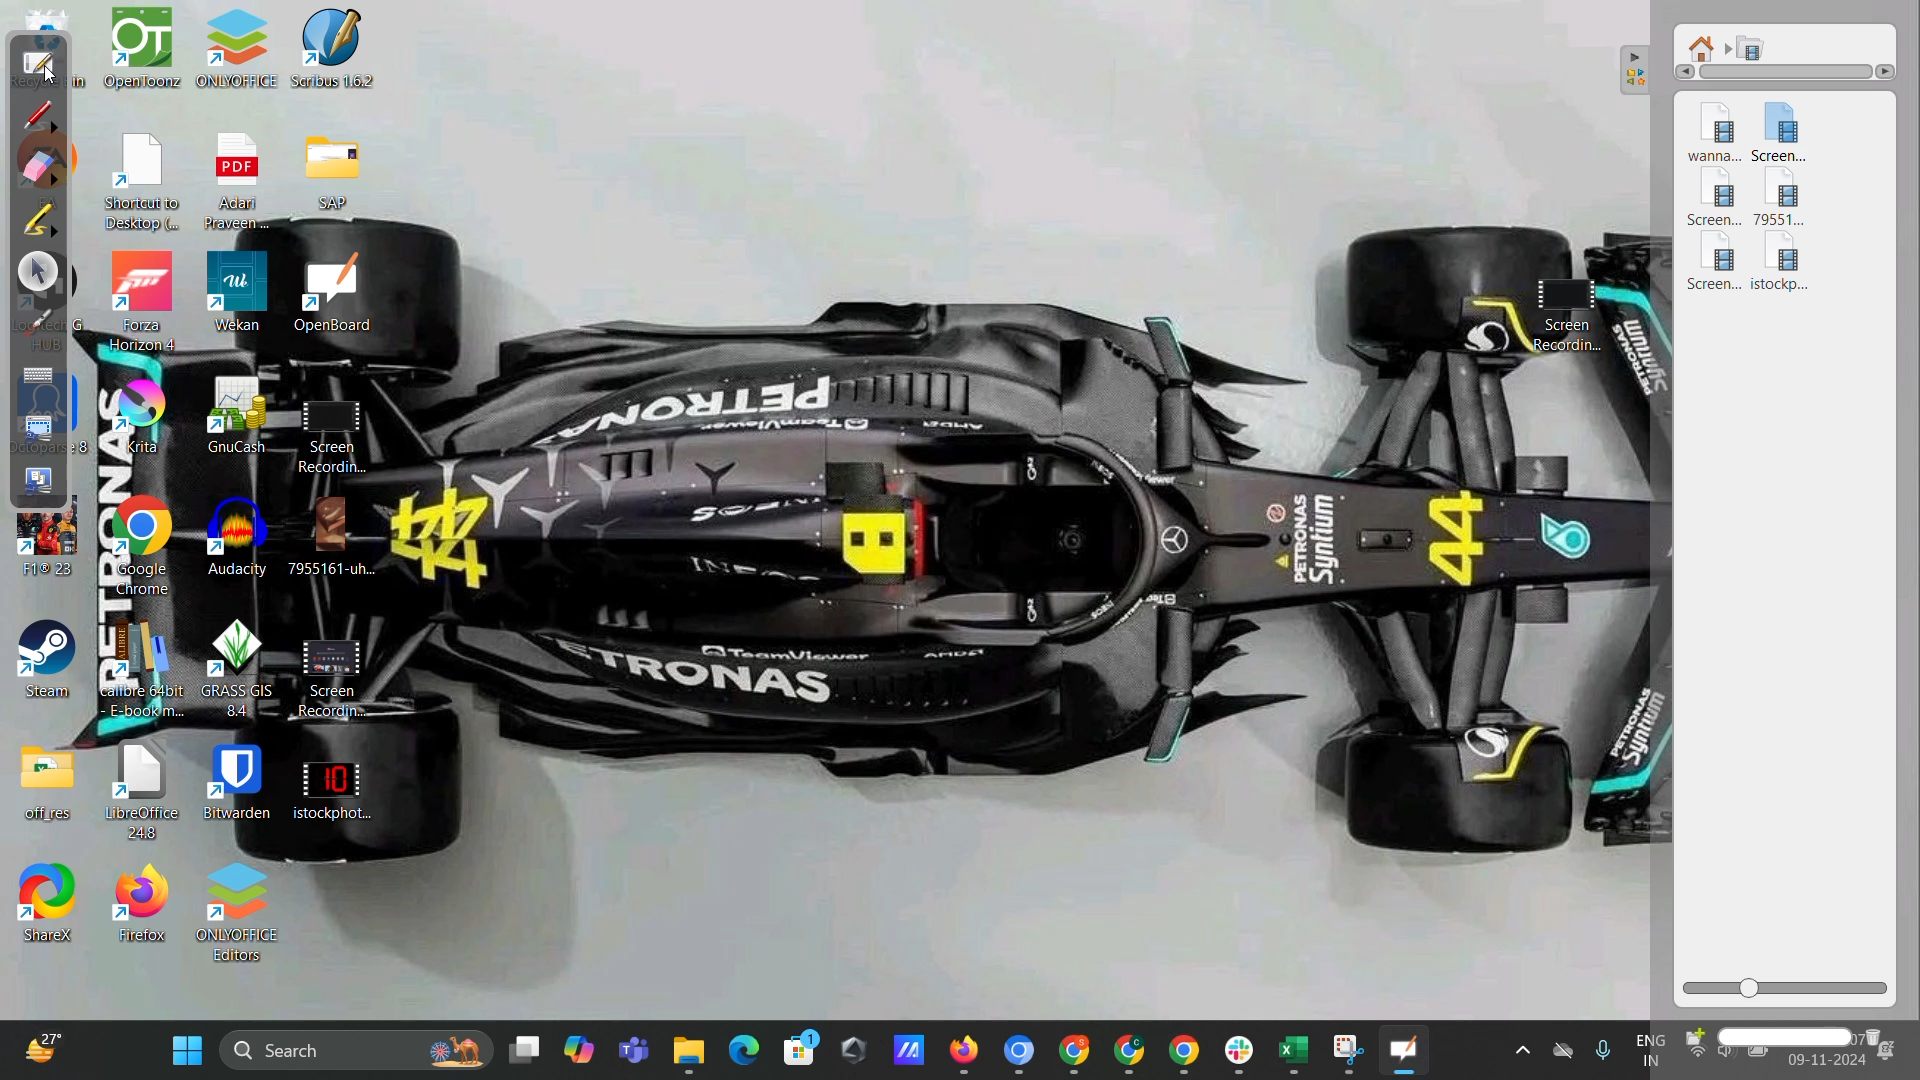 This screenshot has height=1080, width=1920. What do you see at coordinates (1079, 1050) in the screenshot?
I see `Minimized google chrome` at bounding box center [1079, 1050].